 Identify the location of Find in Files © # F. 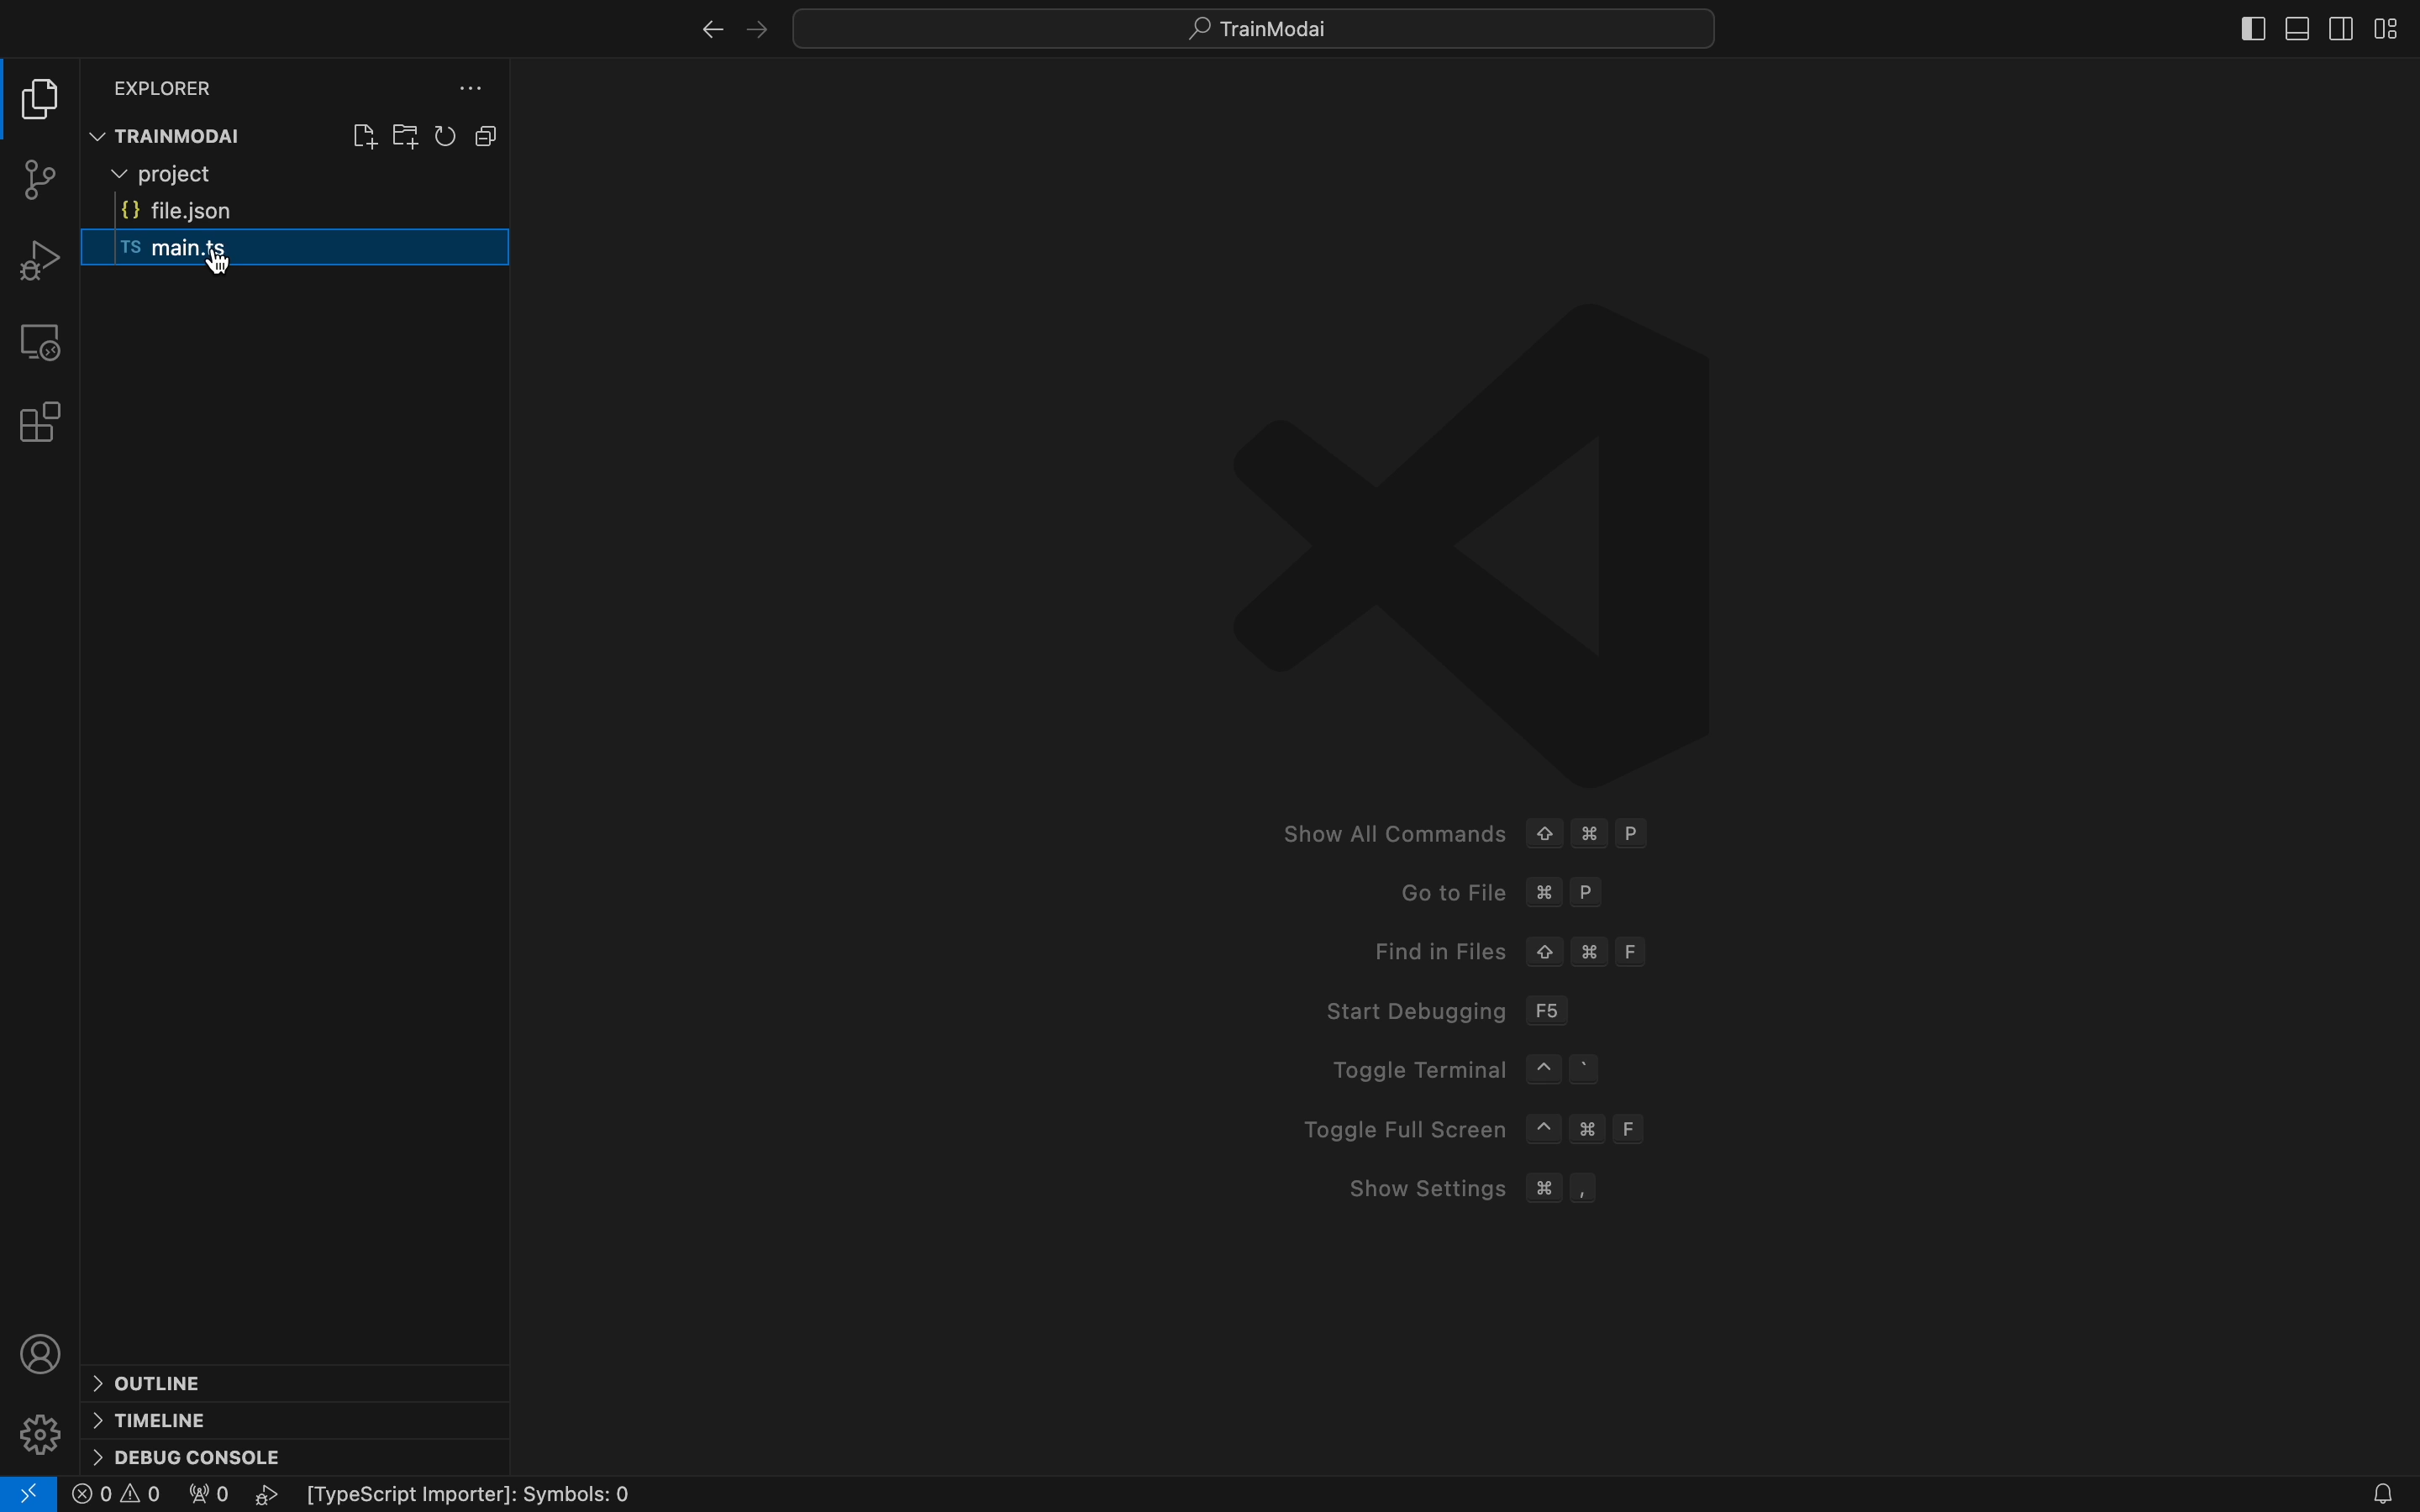
(1508, 954).